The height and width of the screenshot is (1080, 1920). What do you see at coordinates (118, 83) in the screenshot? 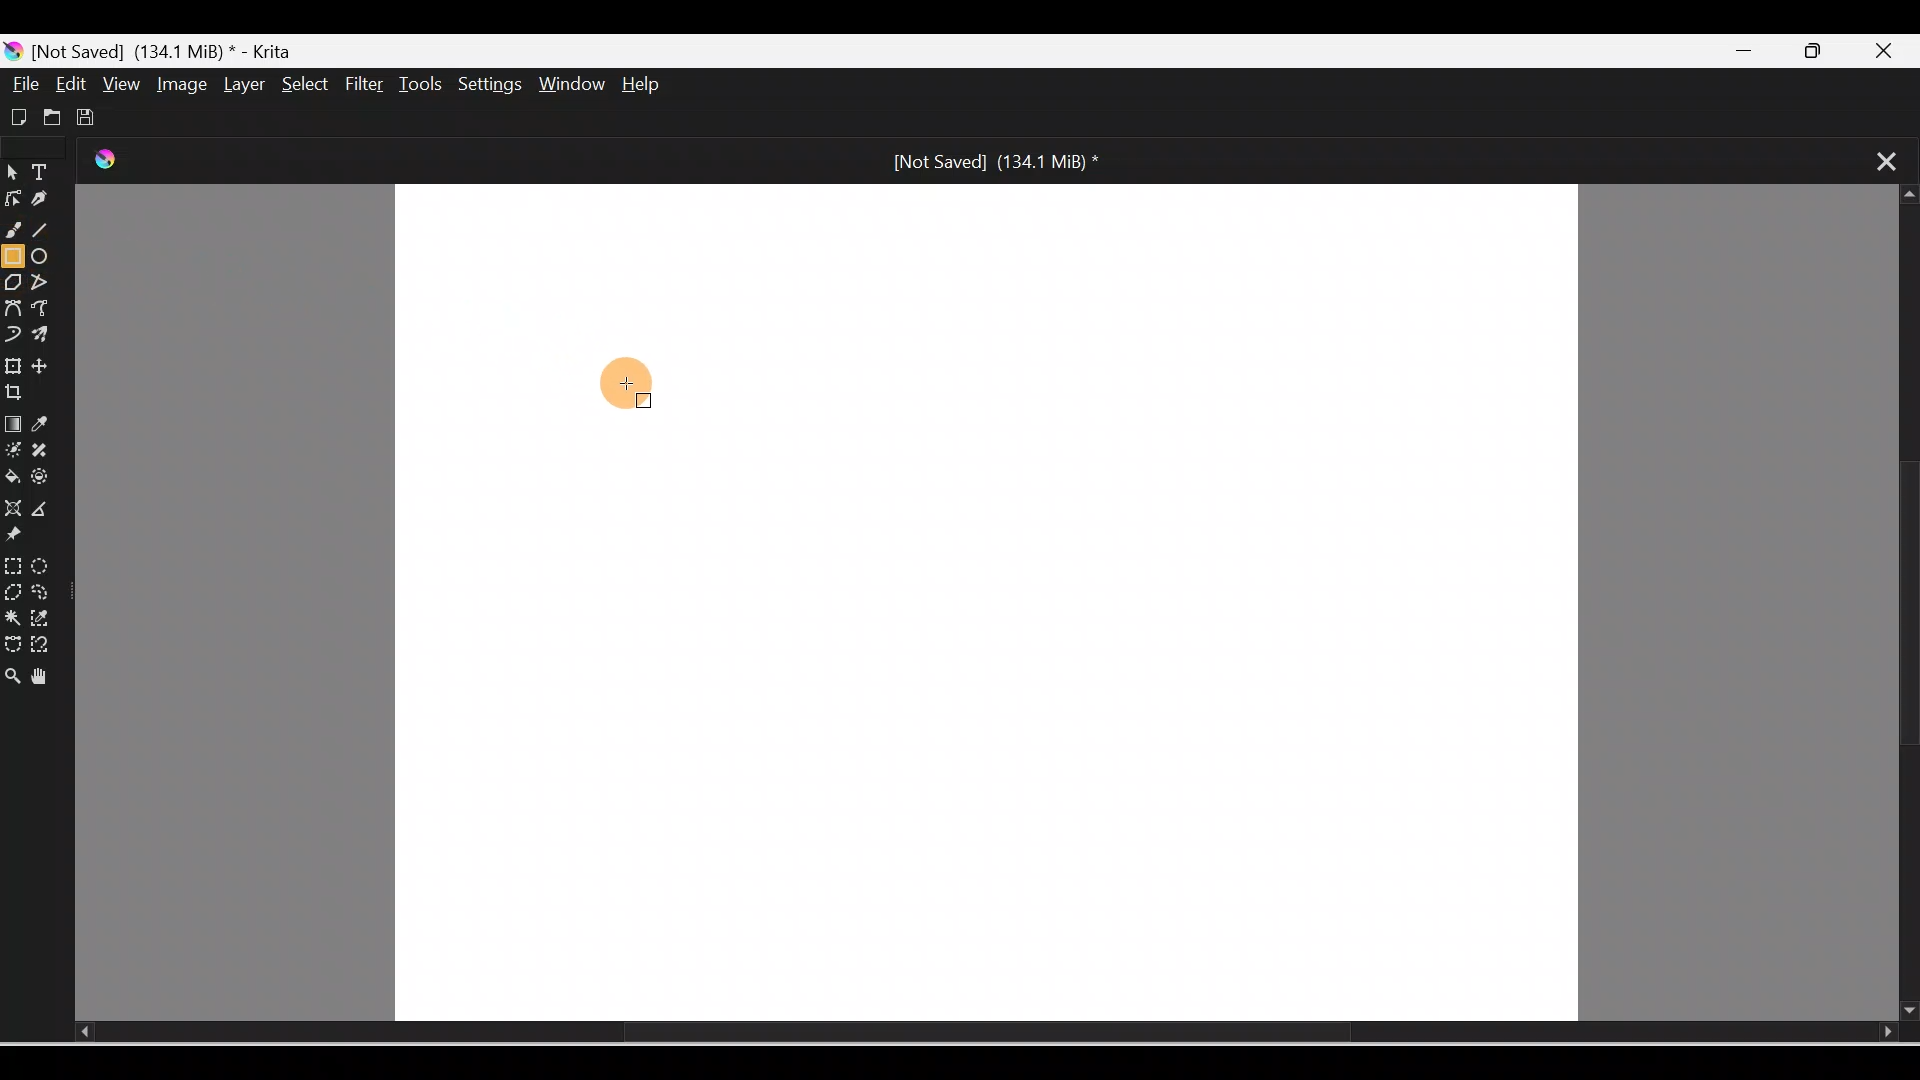
I see `View` at bounding box center [118, 83].